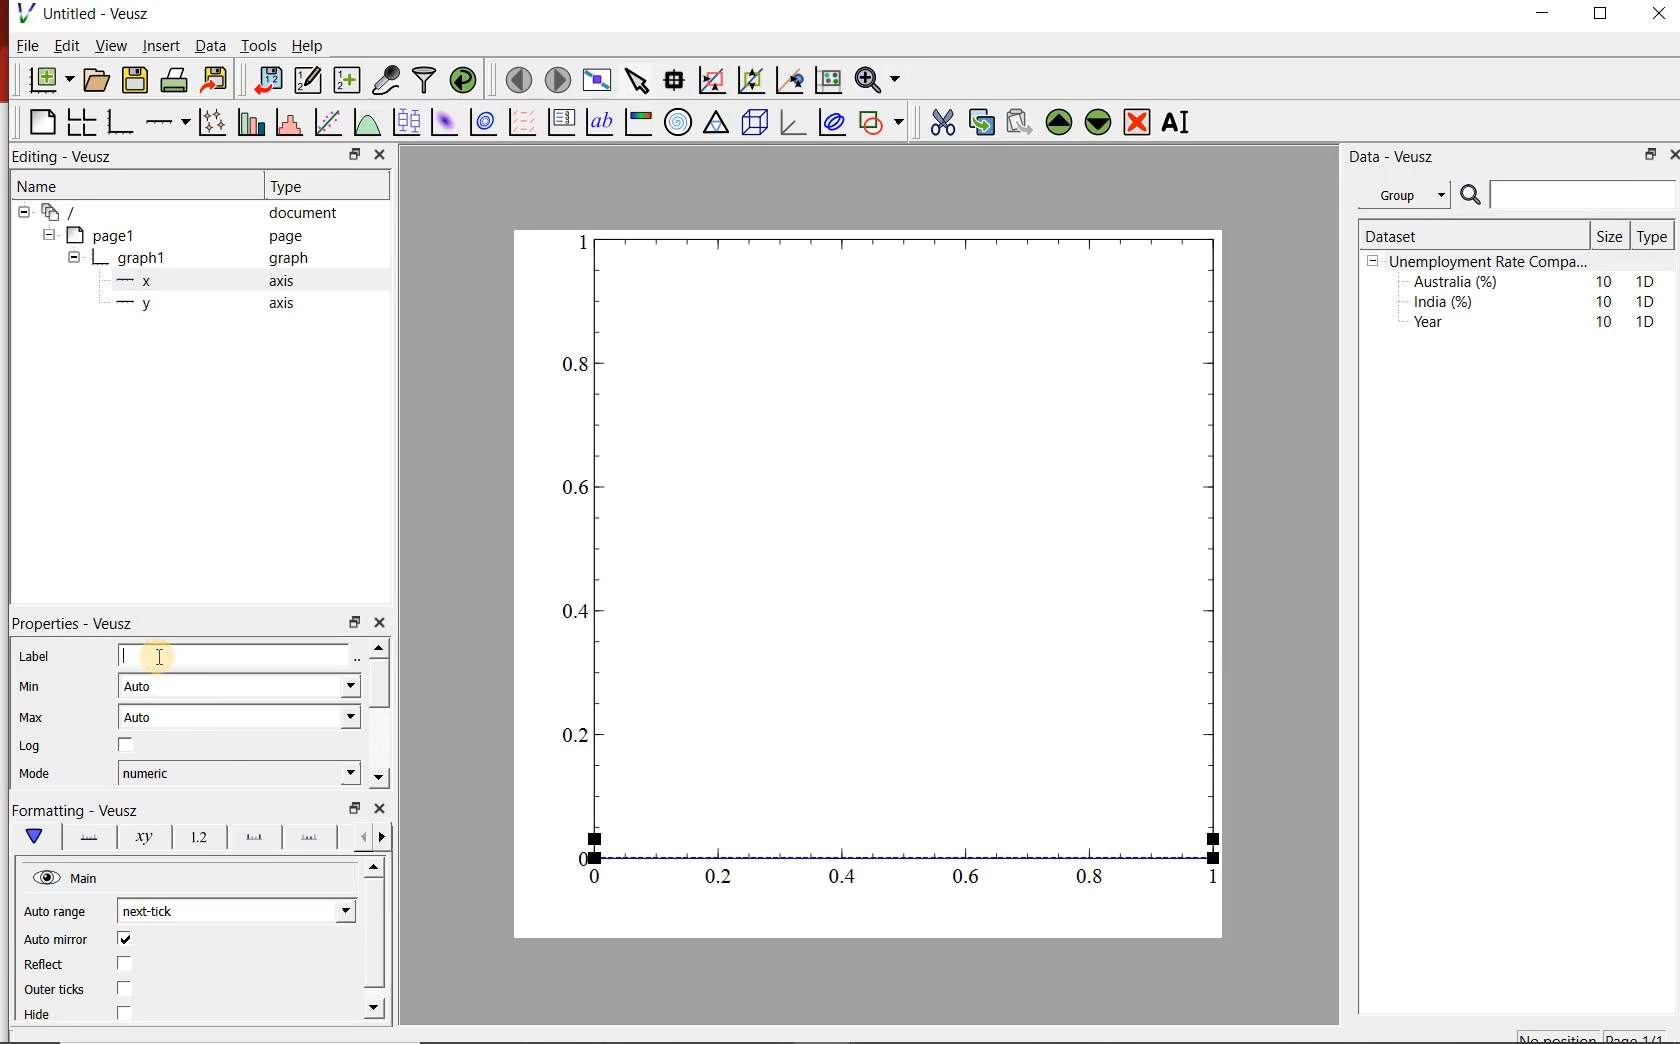 This screenshot has width=1680, height=1044. What do you see at coordinates (1490, 262) in the screenshot?
I see `Unemployment Rate Compa...` at bounding box center [1490, 262].